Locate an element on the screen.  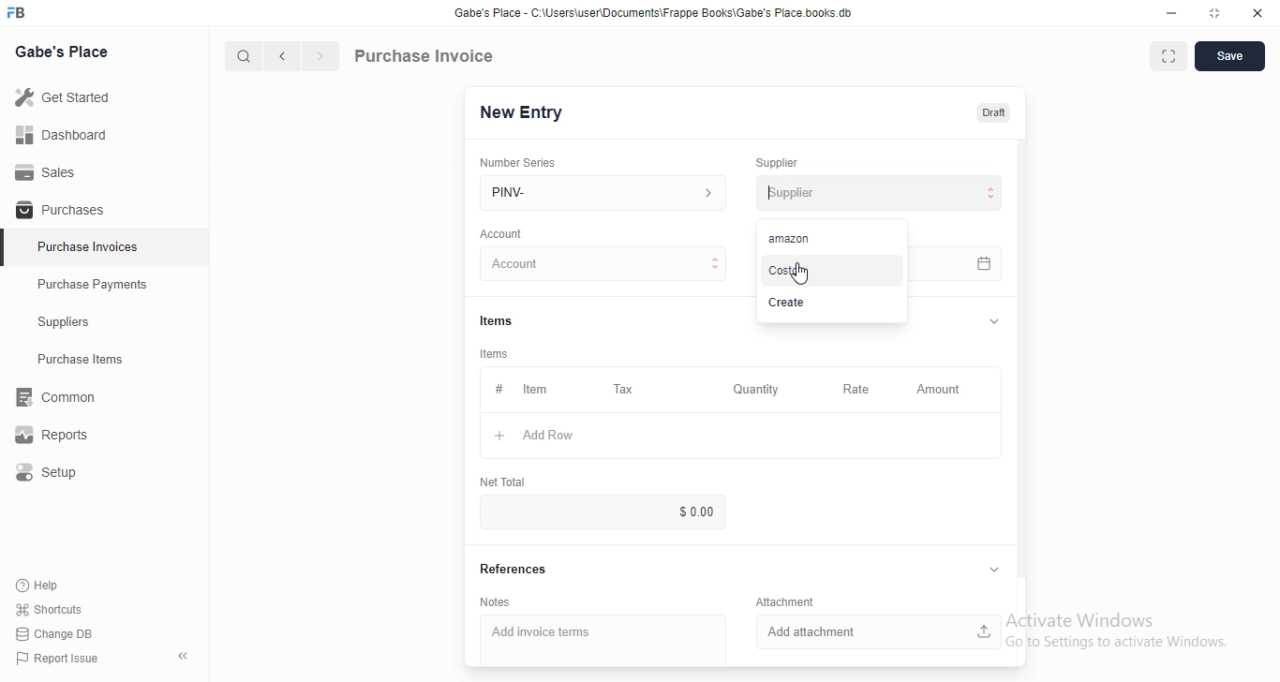
Net Total is located at coordinates (503, 482).